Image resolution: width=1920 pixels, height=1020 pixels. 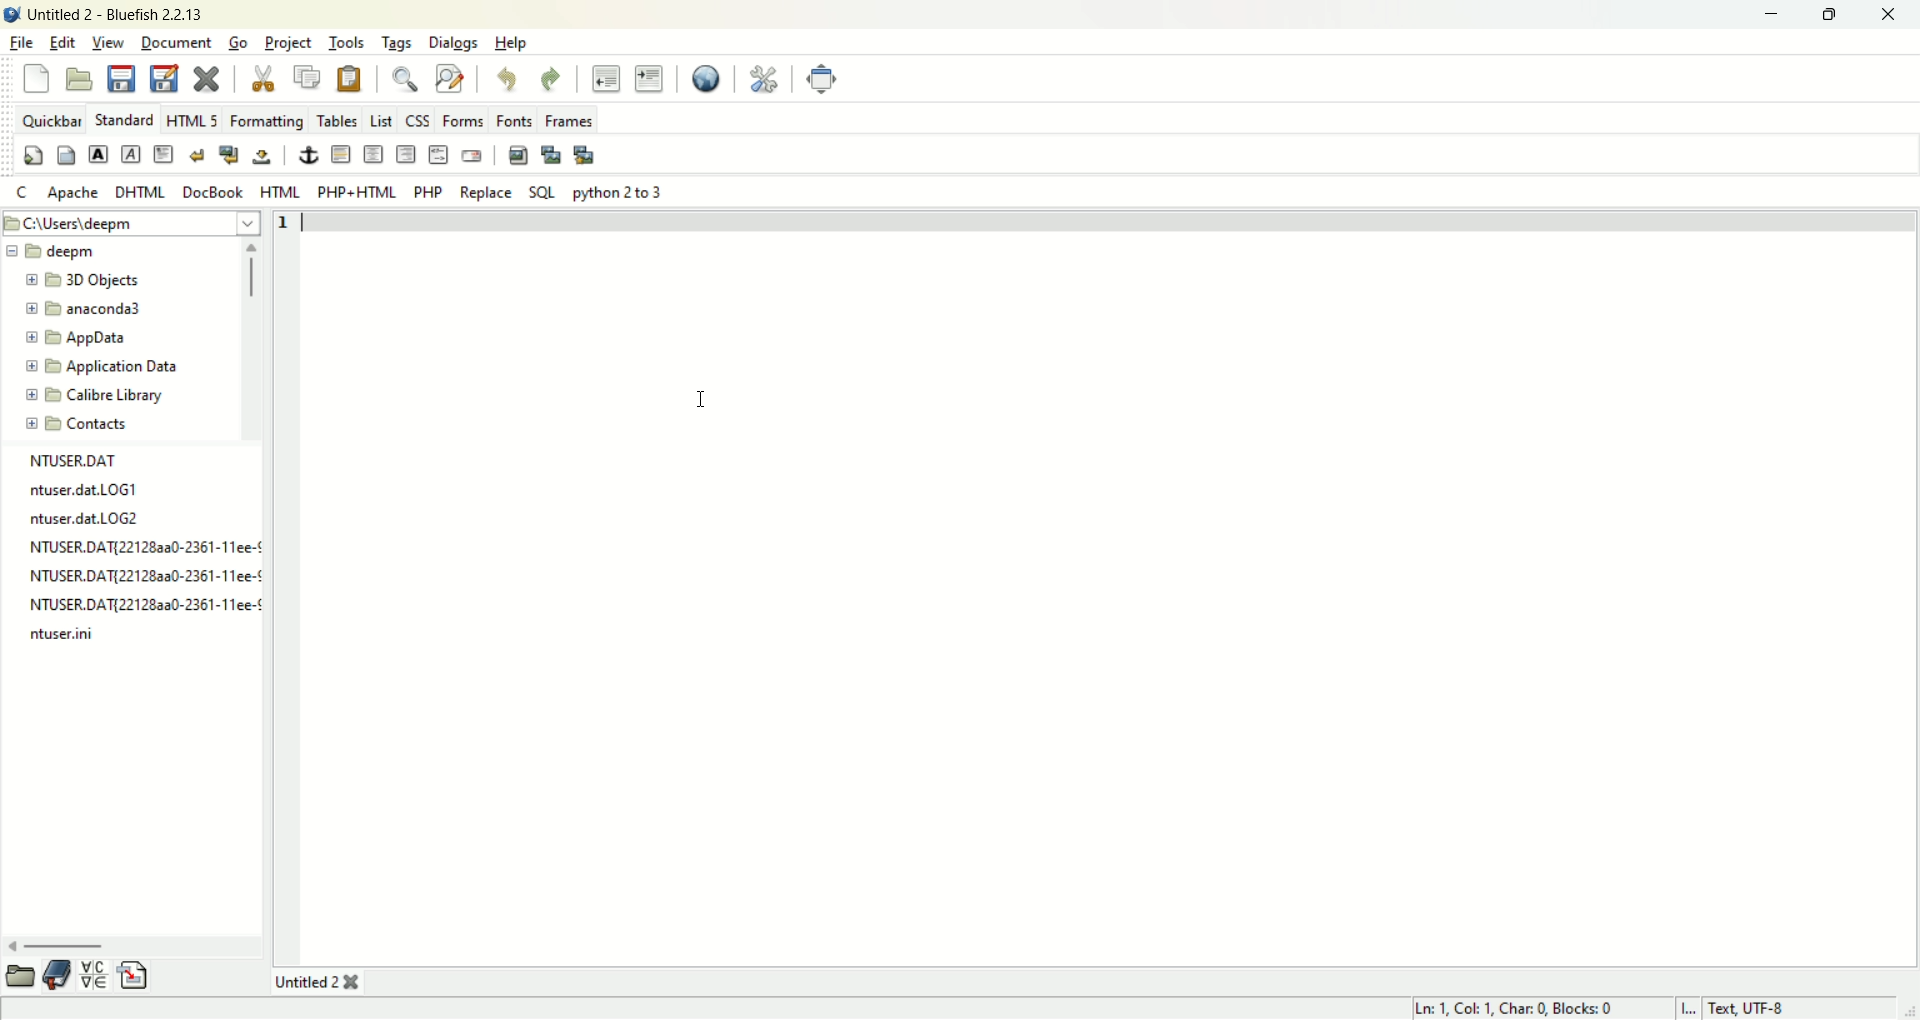 What do you see at coordinates (1690, 1007) in the screenshot?
I see `I...` at bounding box center [1690, 1007].